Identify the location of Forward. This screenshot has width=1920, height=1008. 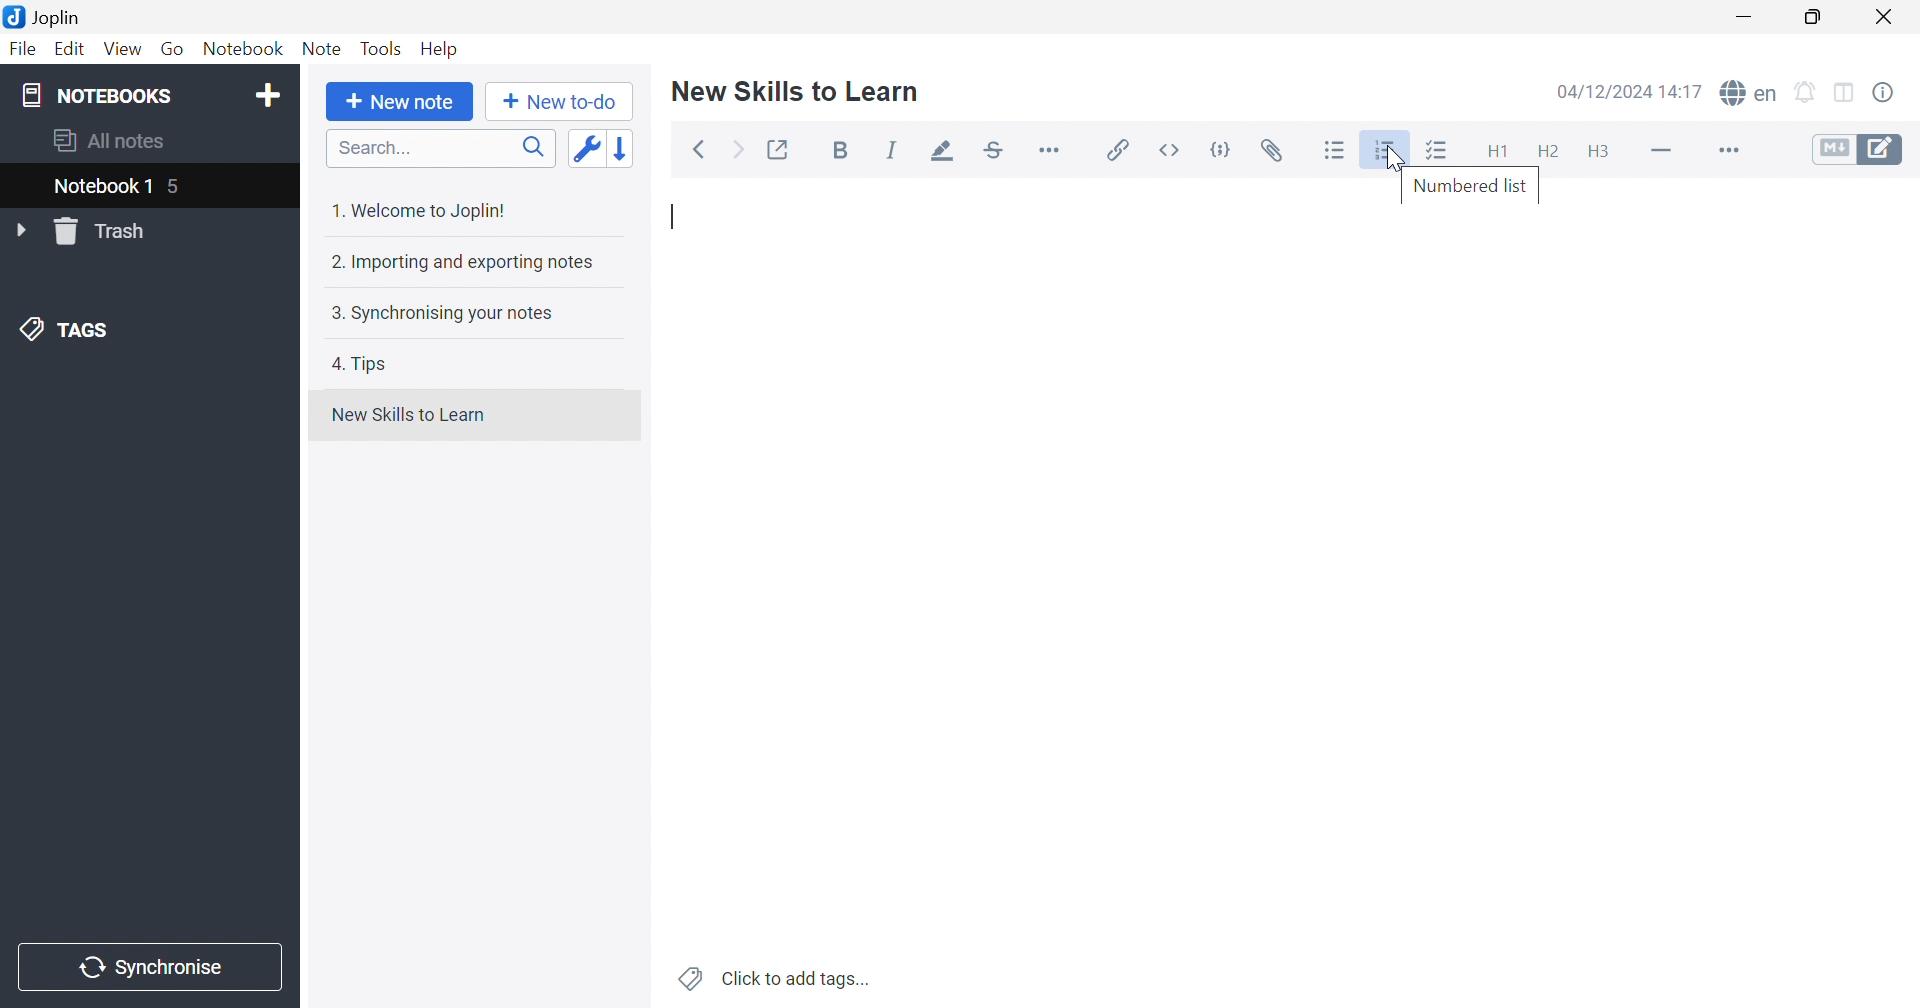
(739, 152).